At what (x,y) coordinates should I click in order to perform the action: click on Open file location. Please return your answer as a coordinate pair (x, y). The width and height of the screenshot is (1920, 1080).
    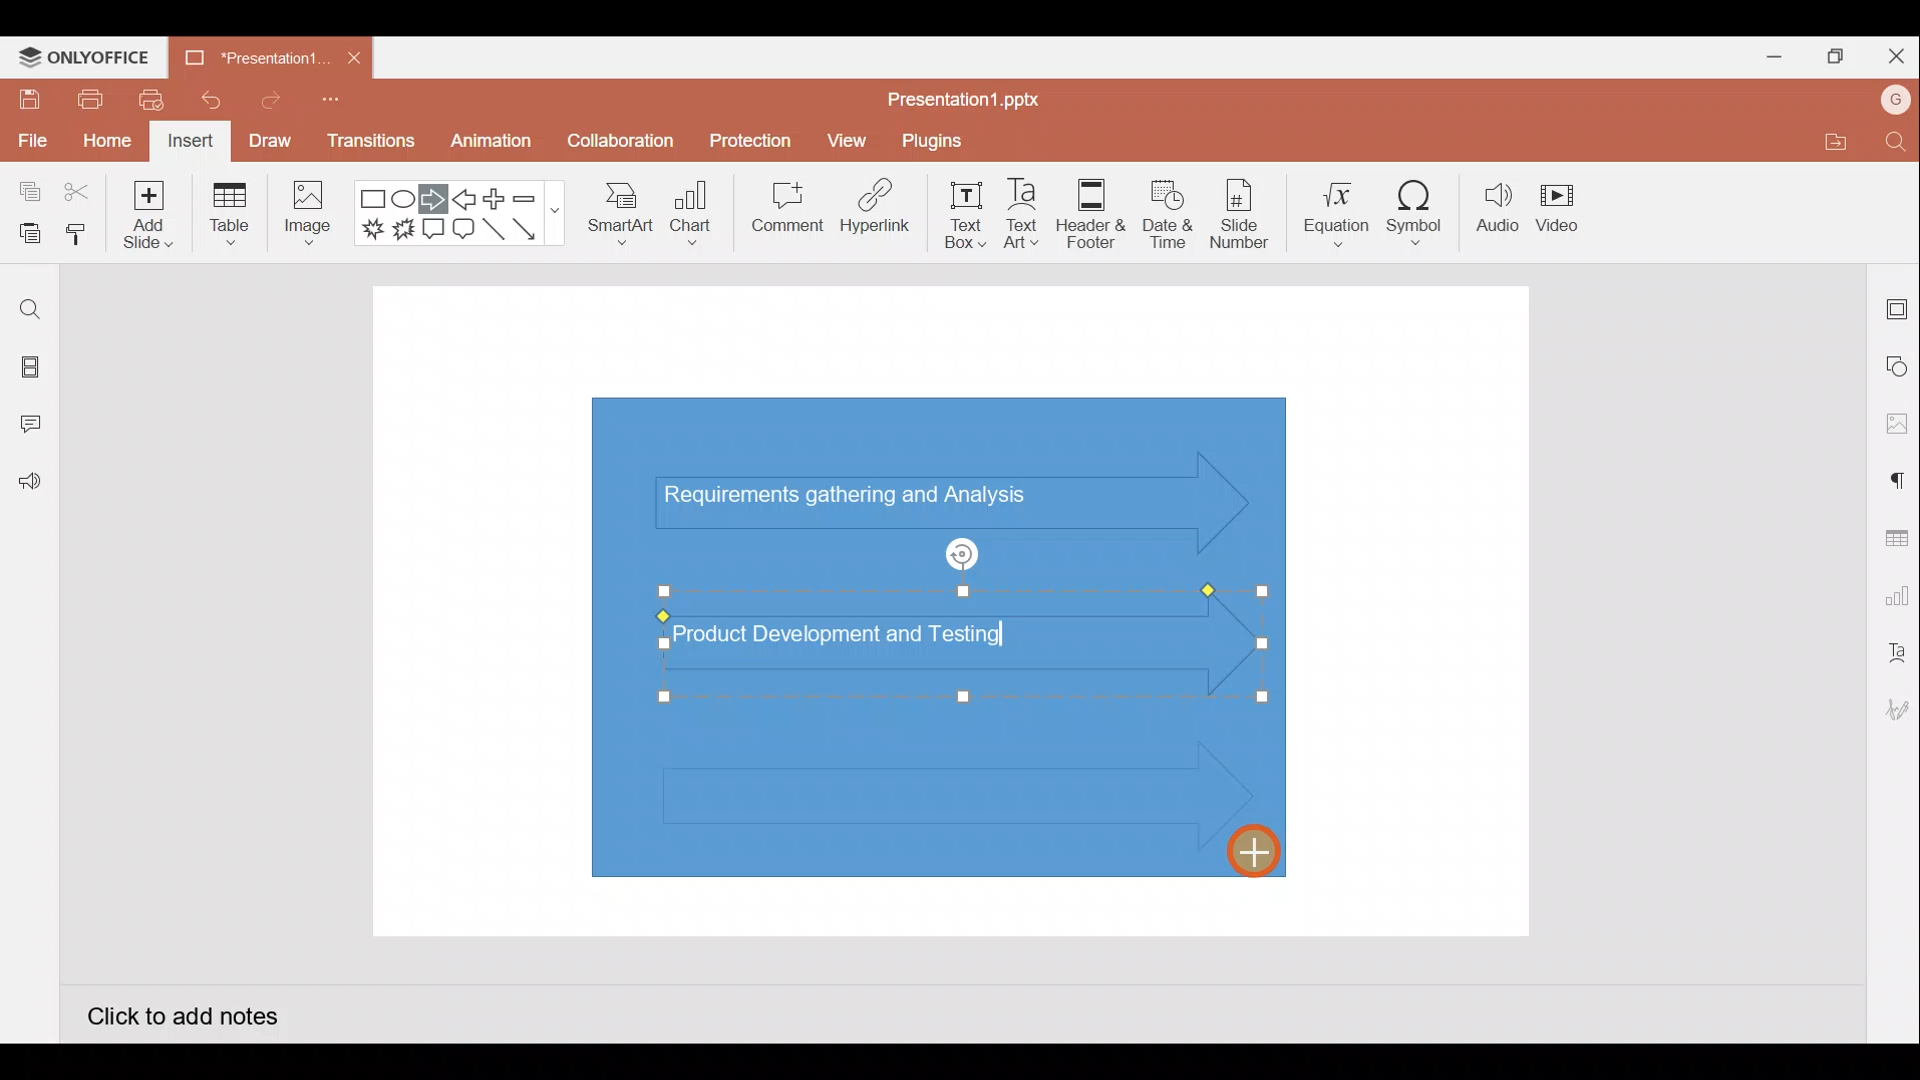
    Looking at the image, I should click on (1832, 141).